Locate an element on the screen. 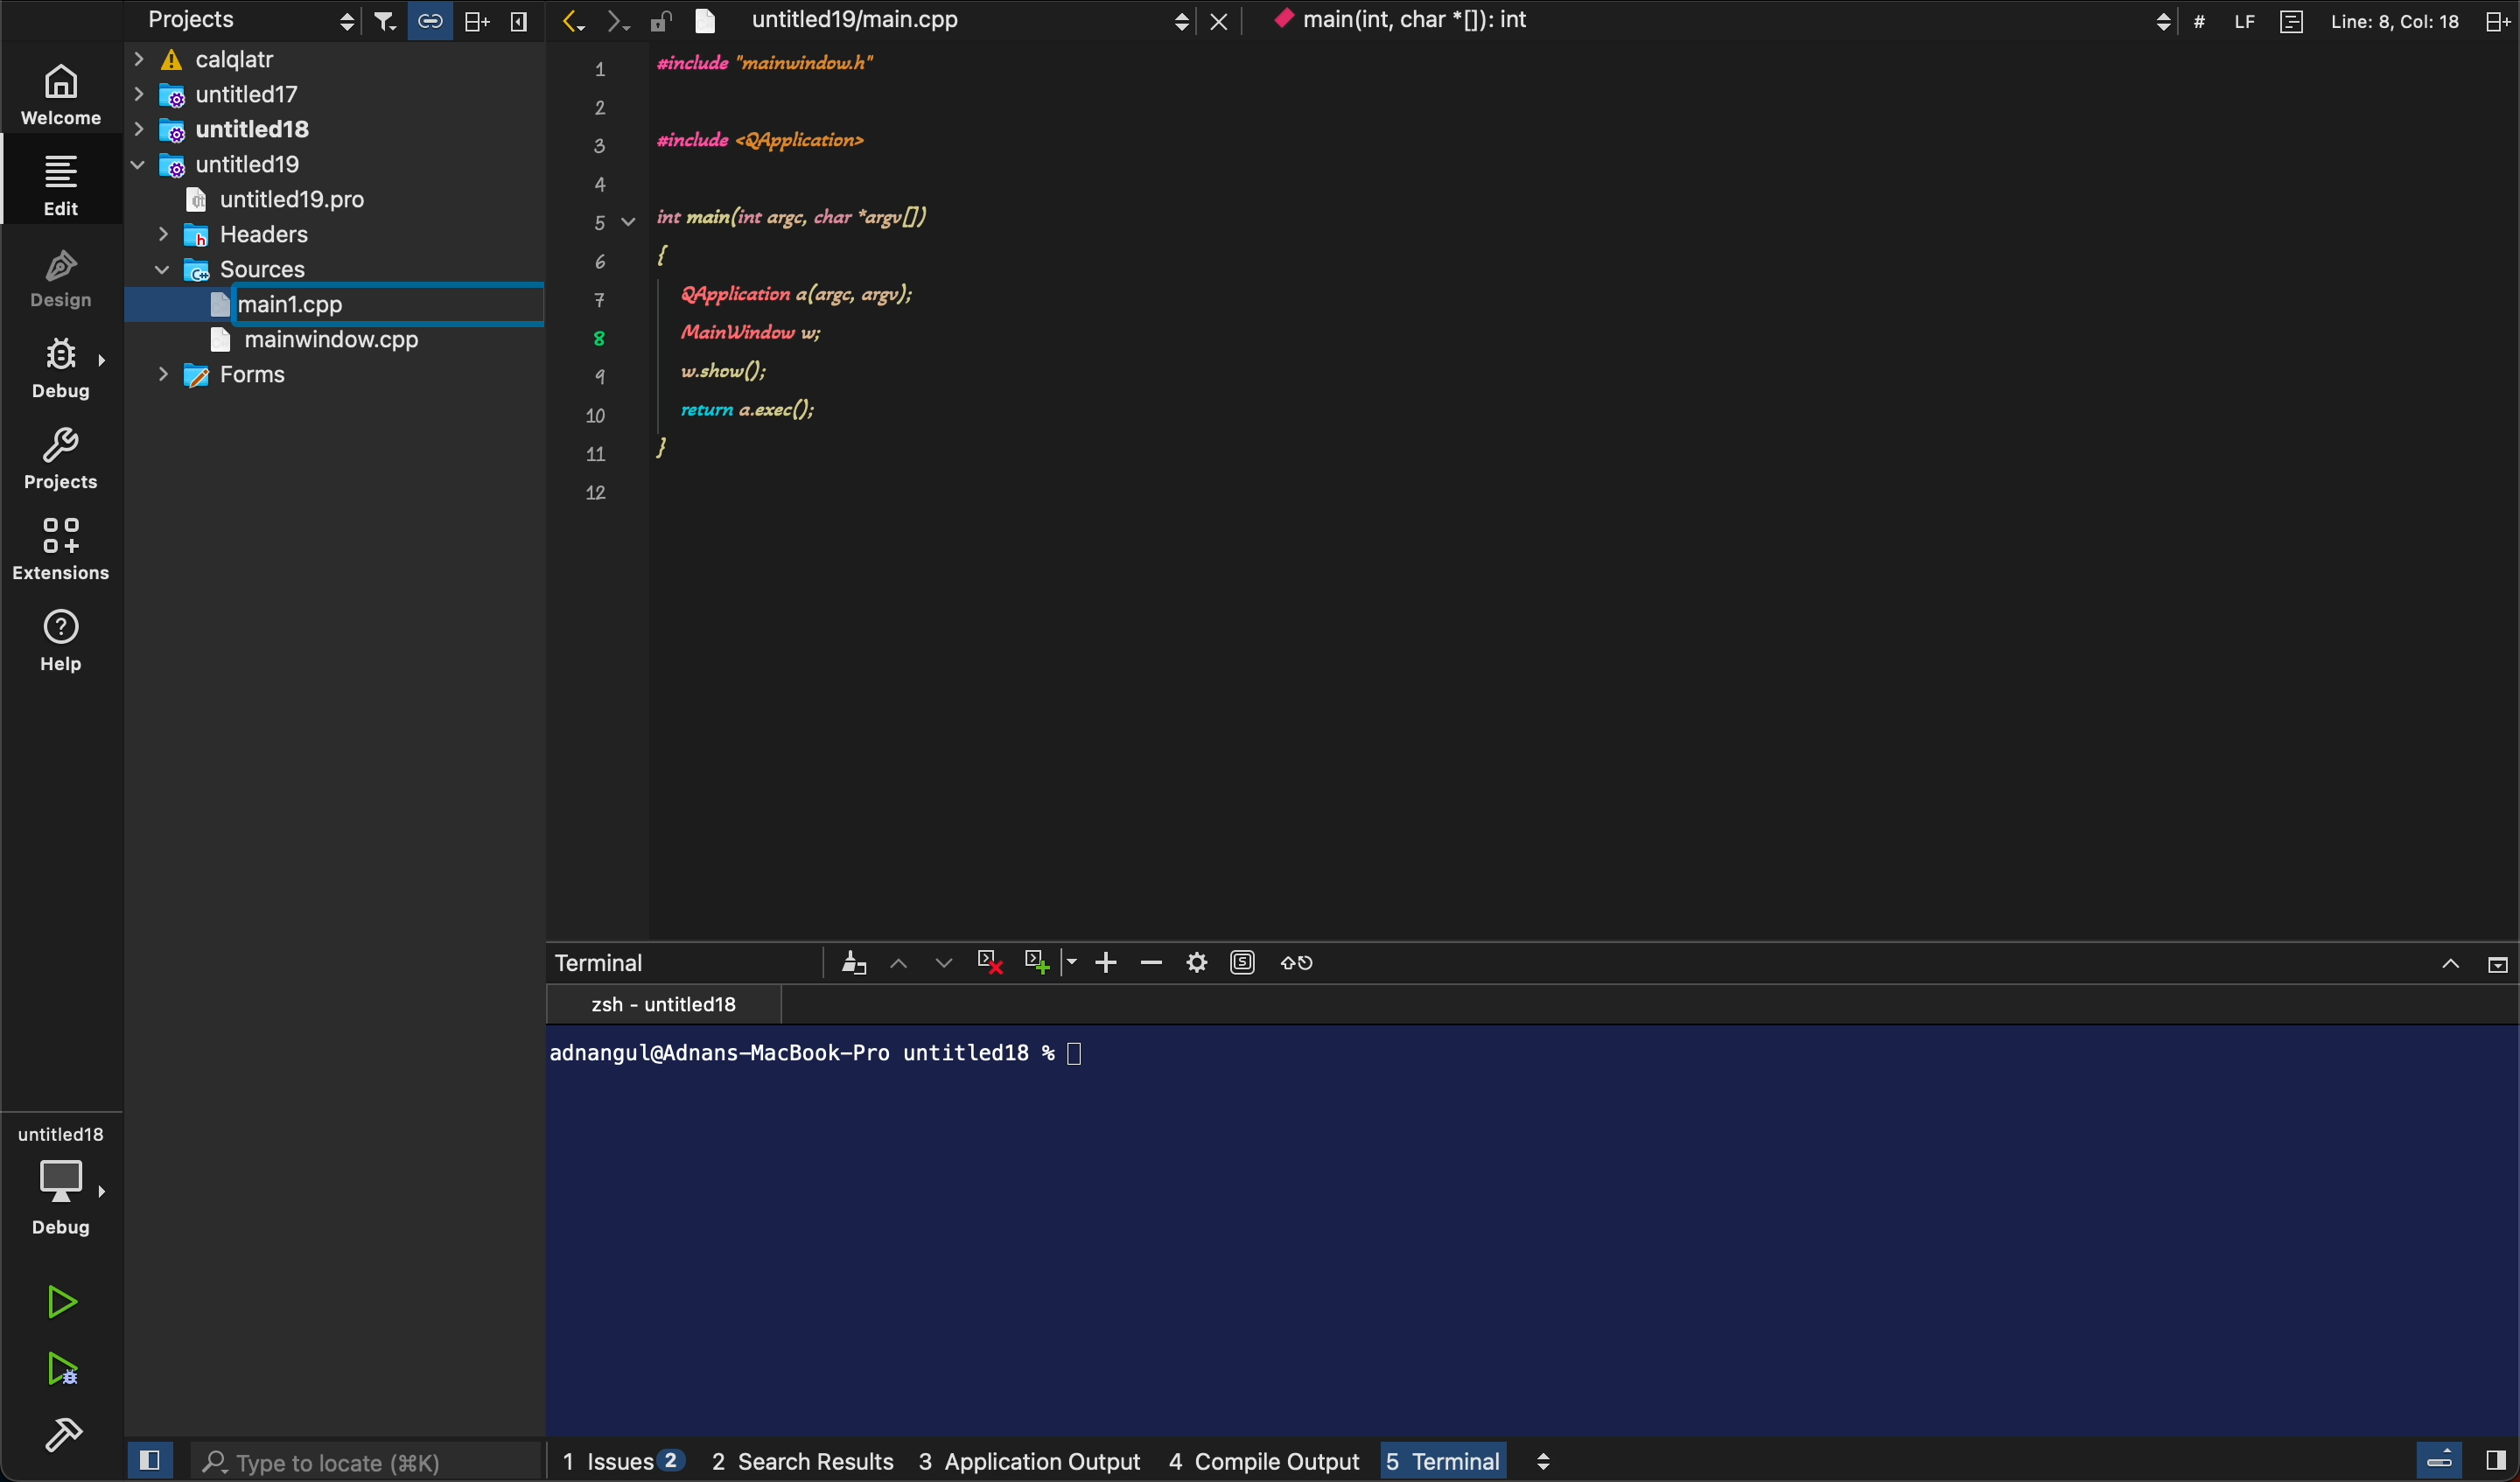  search bar is located at coordinates (366, 1462).